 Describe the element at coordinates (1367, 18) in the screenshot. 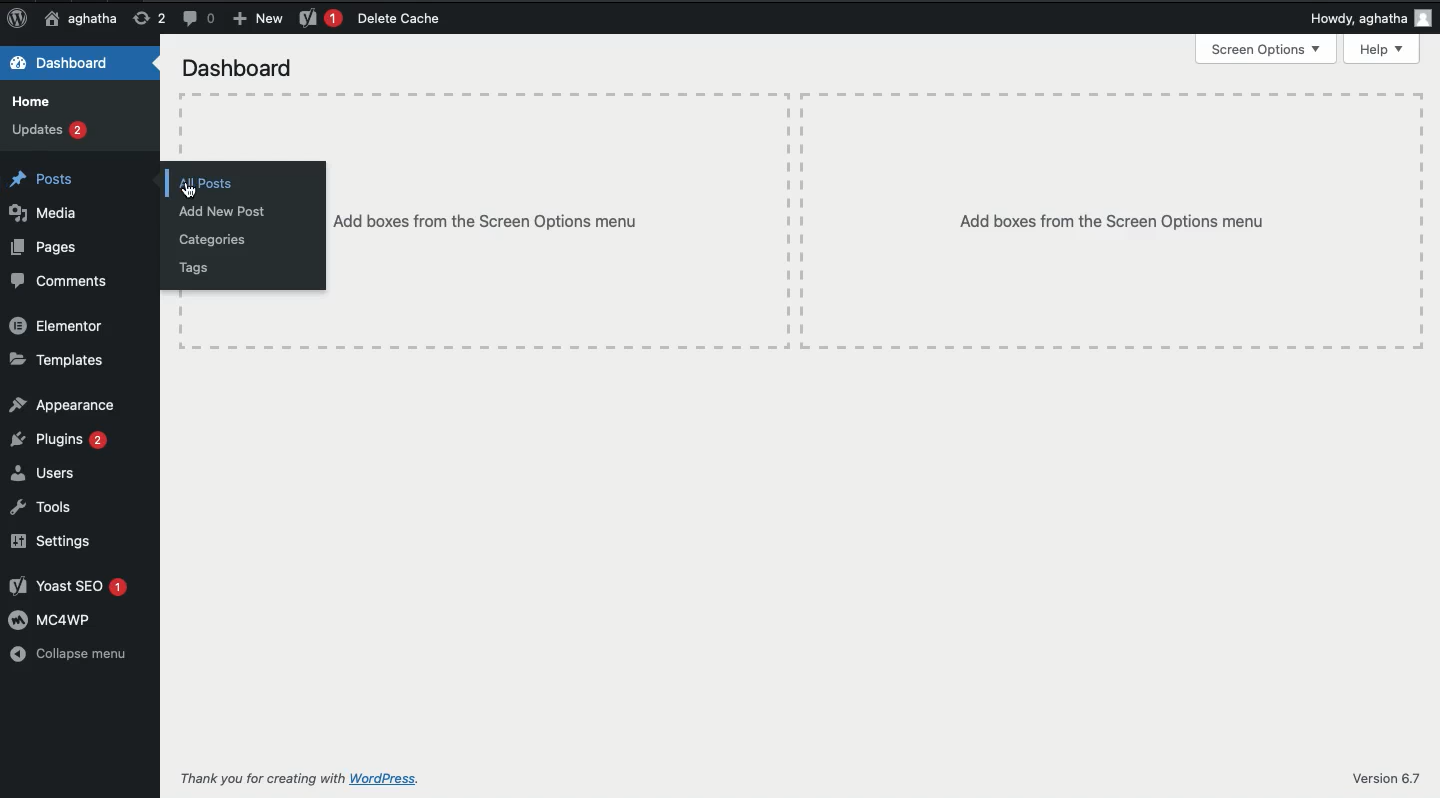

I see `Howdy, aghatha` at that location.